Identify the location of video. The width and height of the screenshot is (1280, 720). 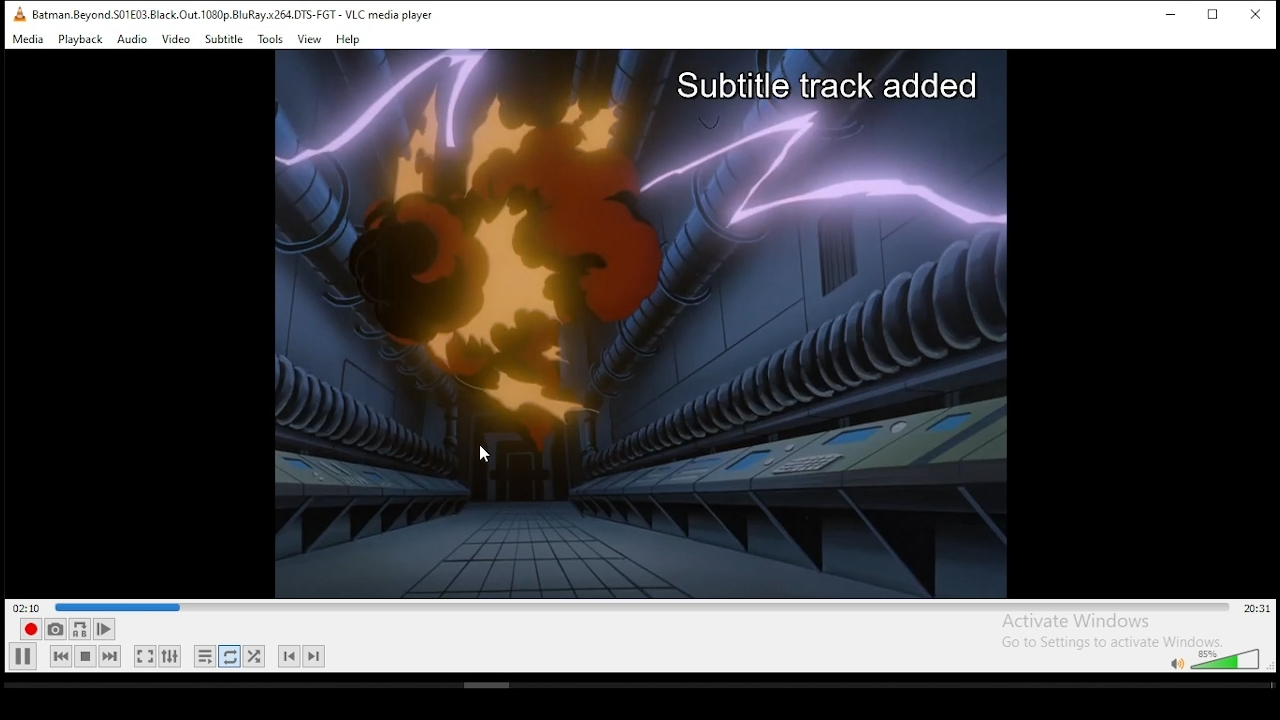
(176, 39).